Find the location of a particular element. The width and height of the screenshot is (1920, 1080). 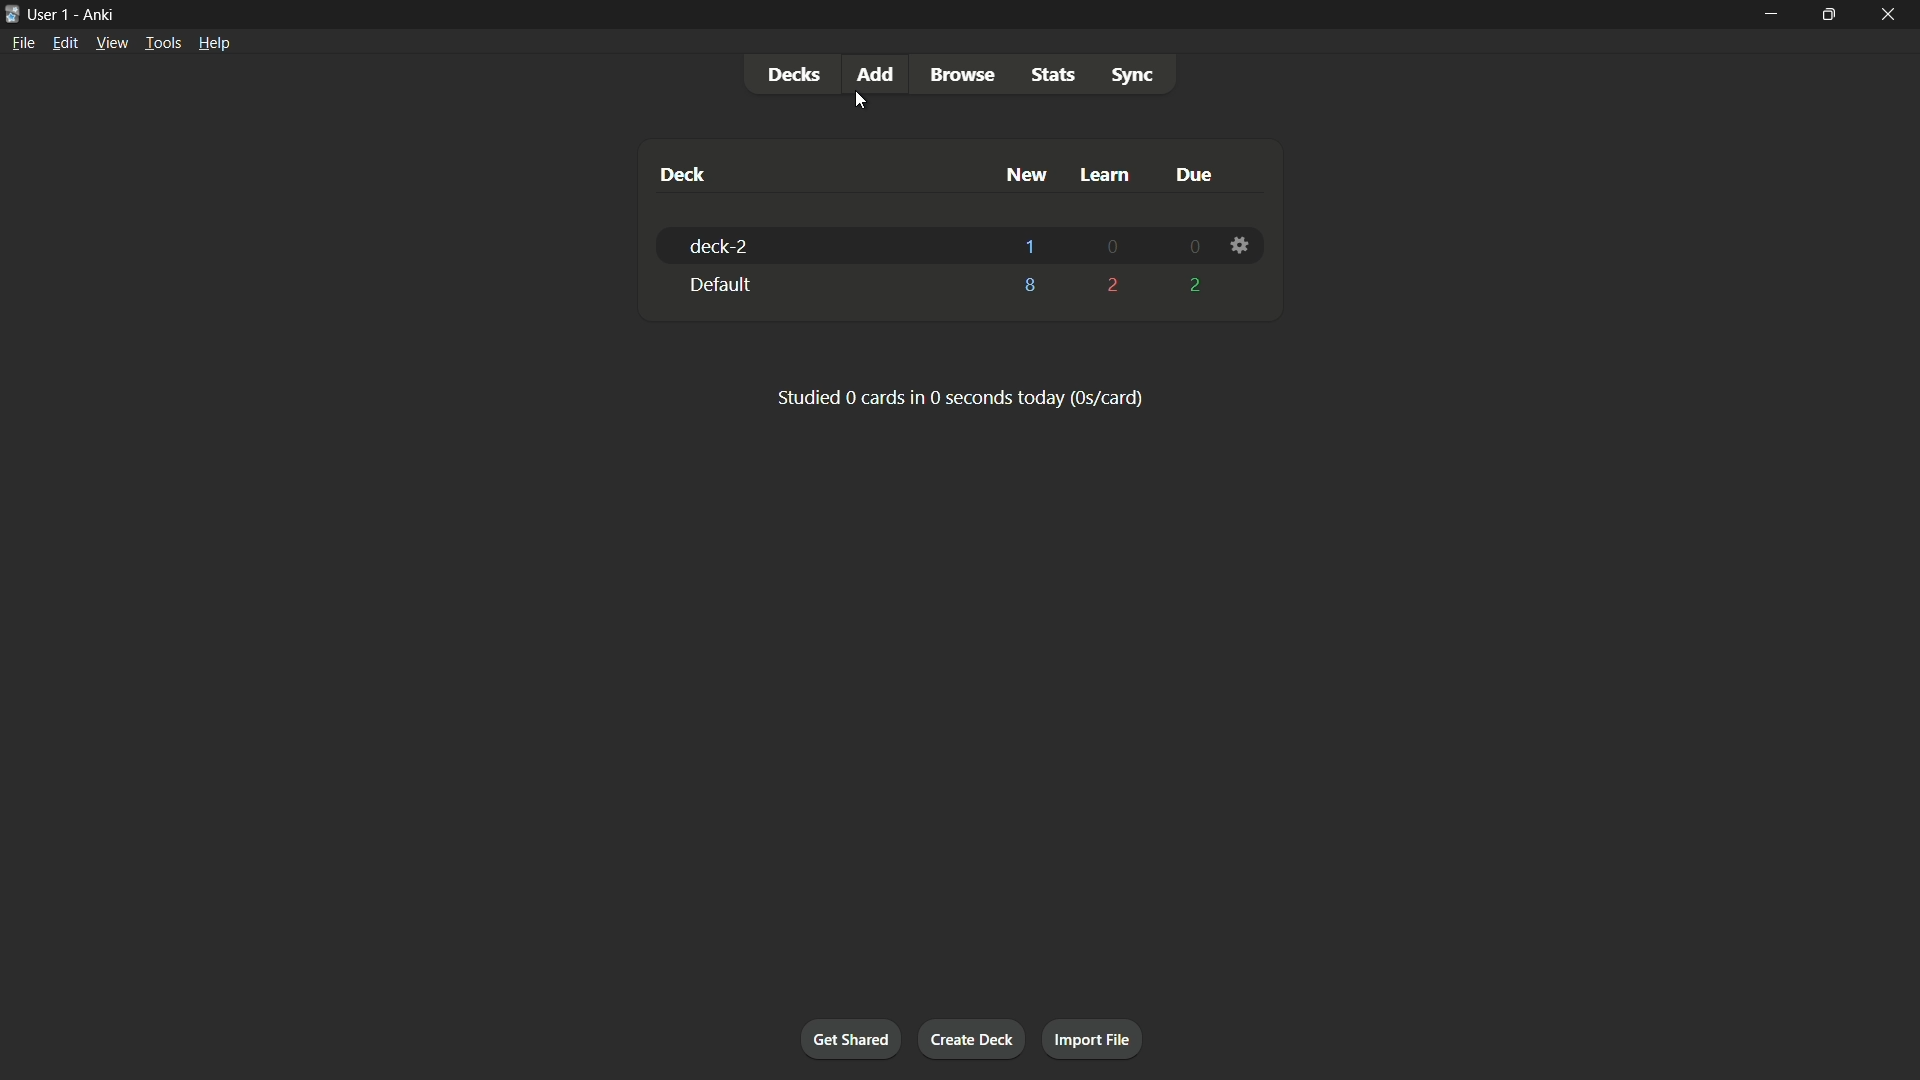

default is located at coordinates (721, 283).